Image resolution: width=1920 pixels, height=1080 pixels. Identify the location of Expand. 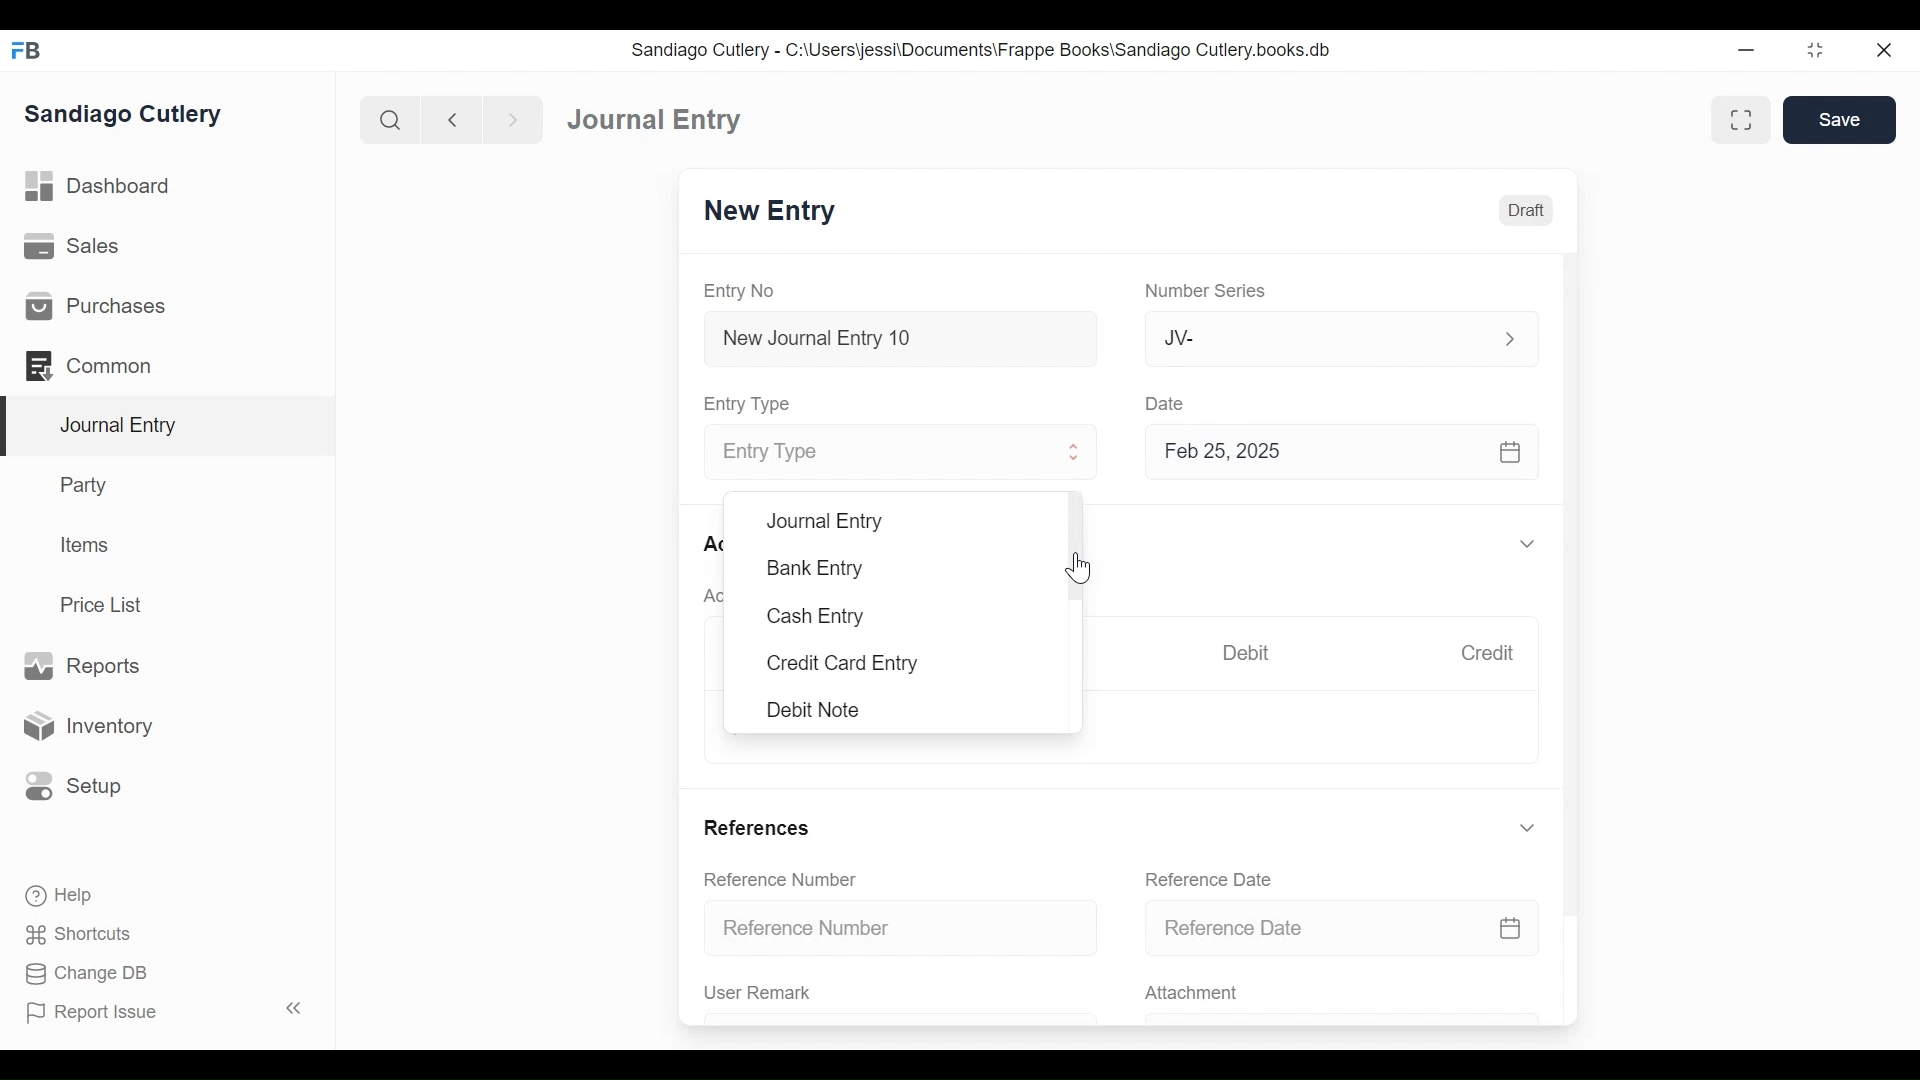
(1527, 828).